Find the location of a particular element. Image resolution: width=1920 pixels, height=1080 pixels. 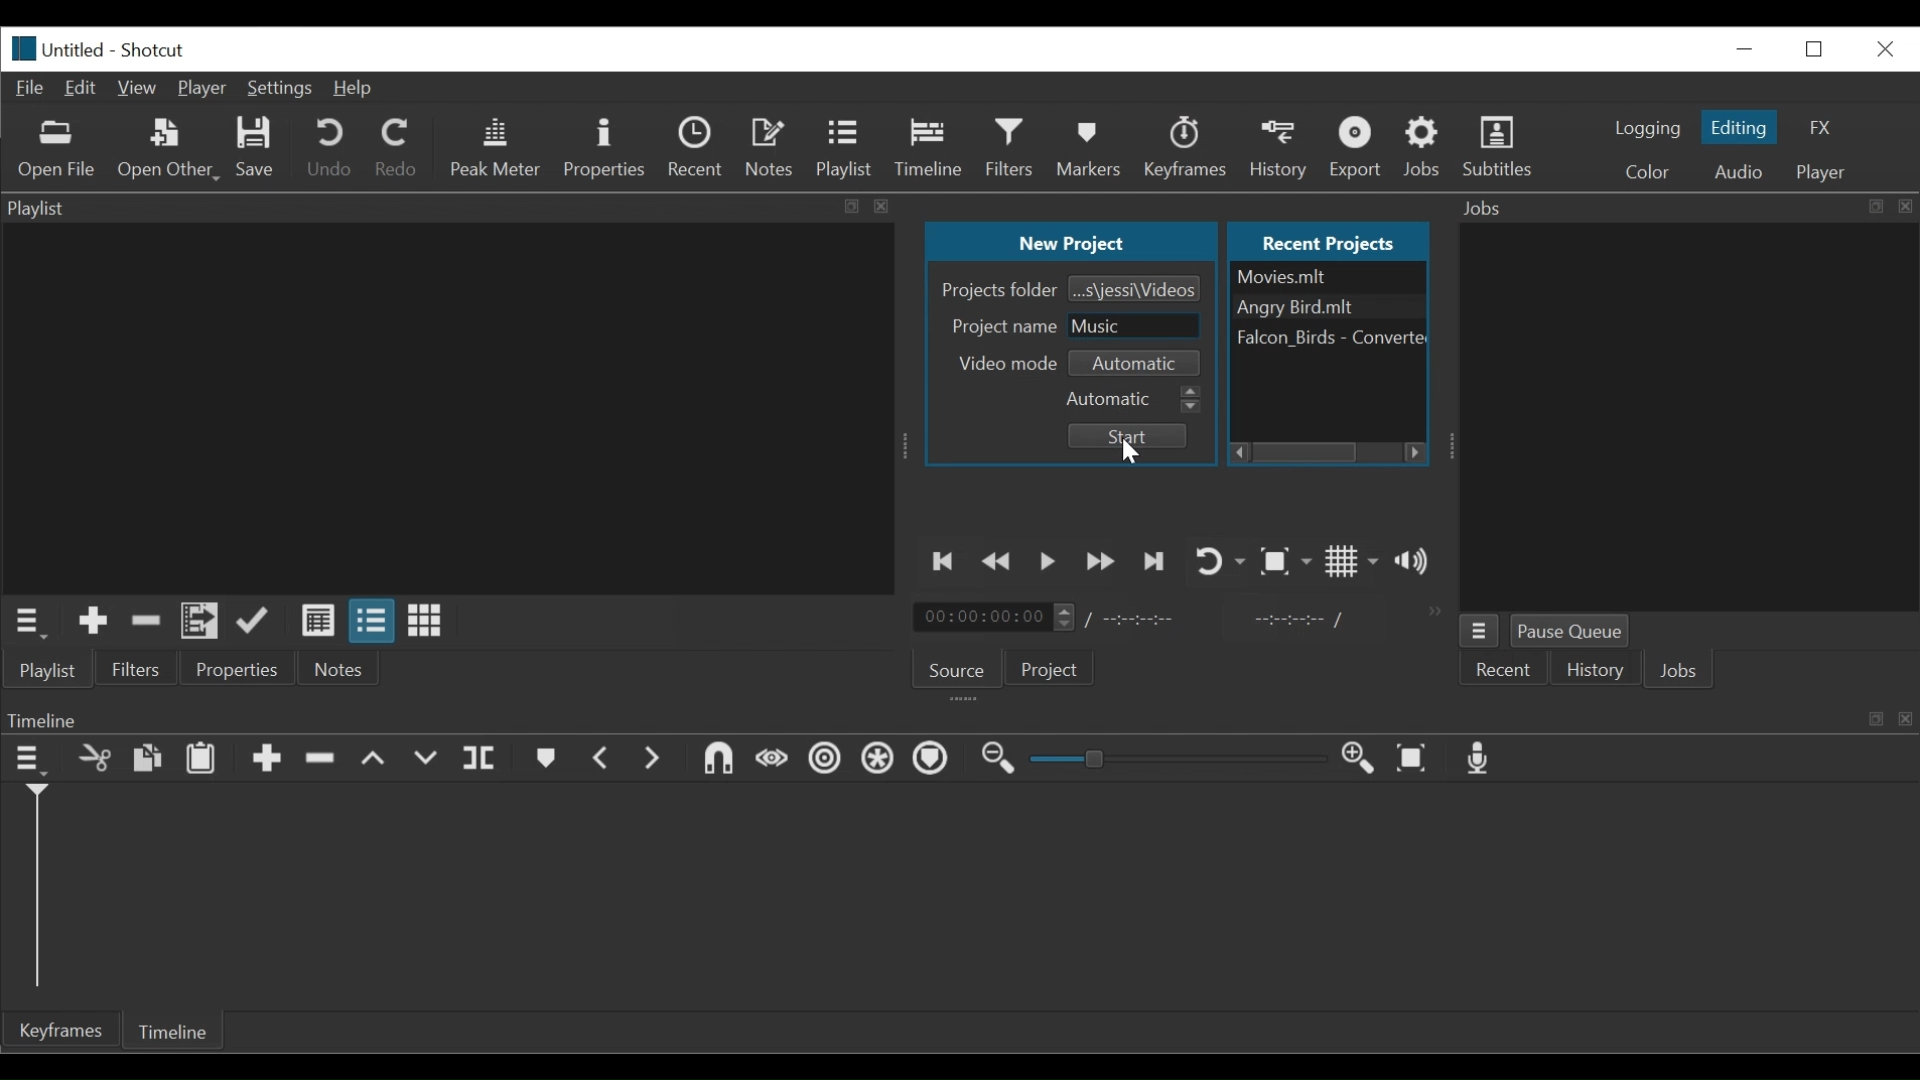

Show volume control is located at coordinates (1417, 565).